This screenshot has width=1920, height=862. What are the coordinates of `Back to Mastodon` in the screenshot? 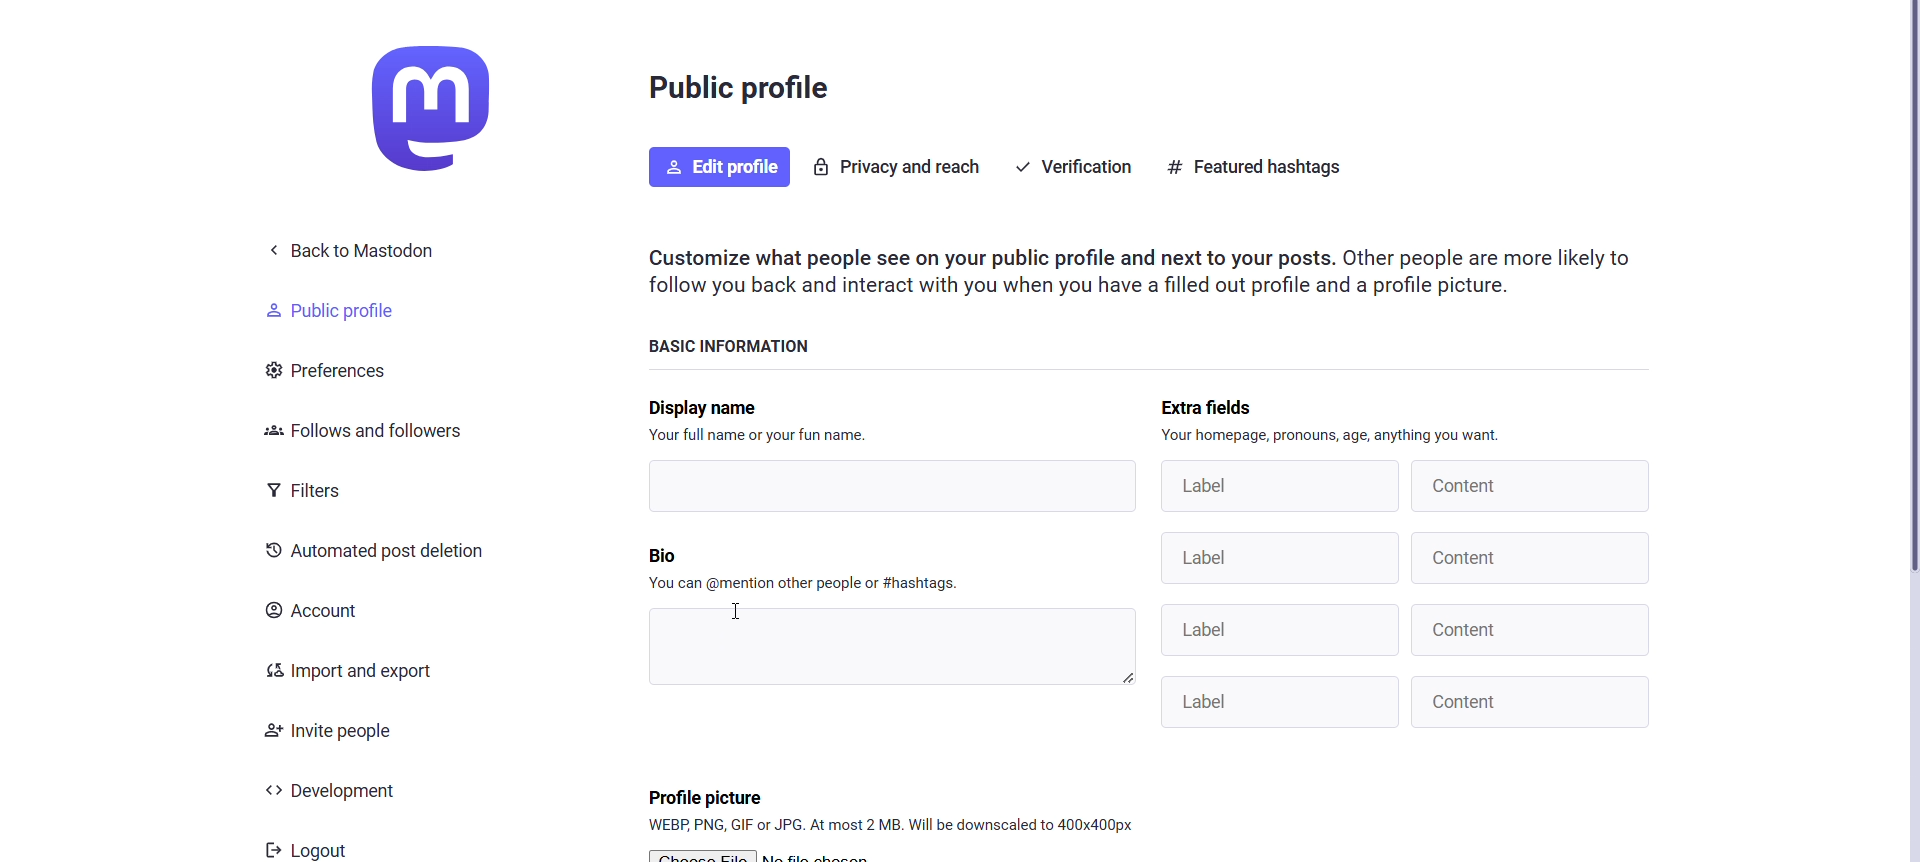 It's located at (358, 251).